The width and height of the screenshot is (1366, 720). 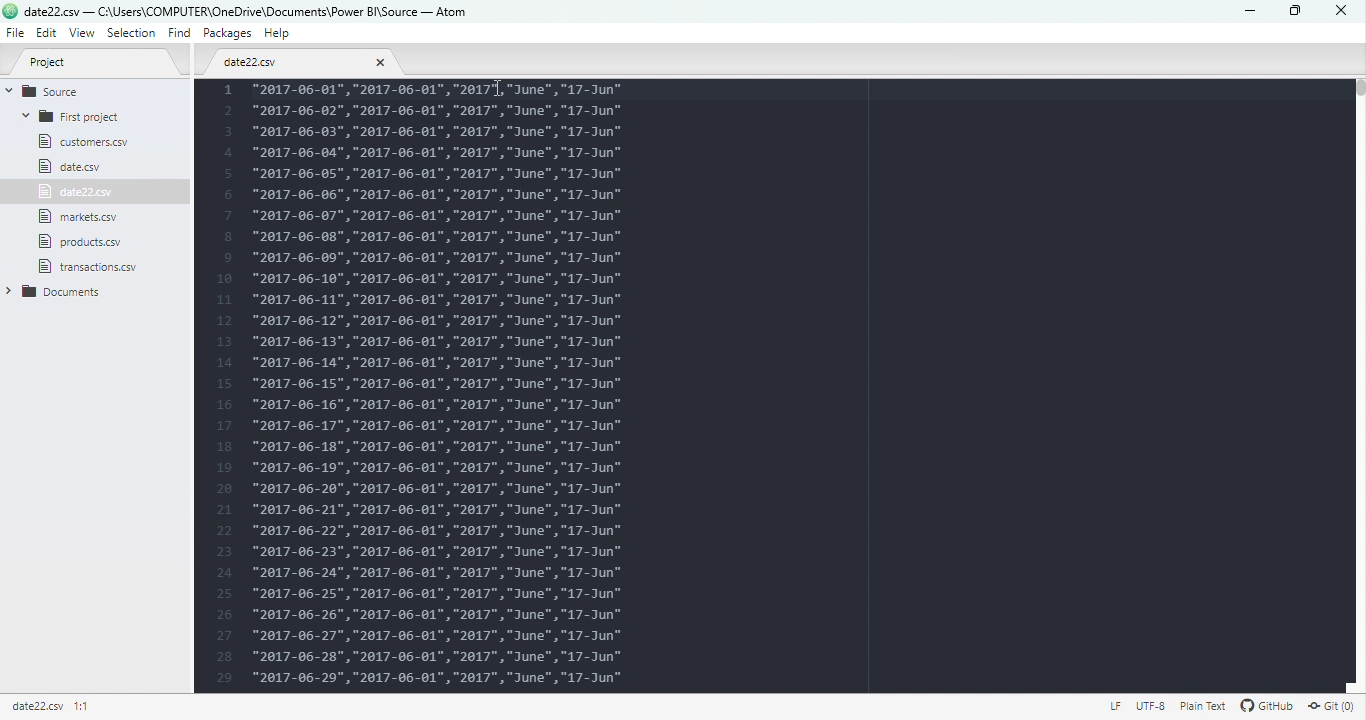 I want to click on Source, so click(x=77, y=90).